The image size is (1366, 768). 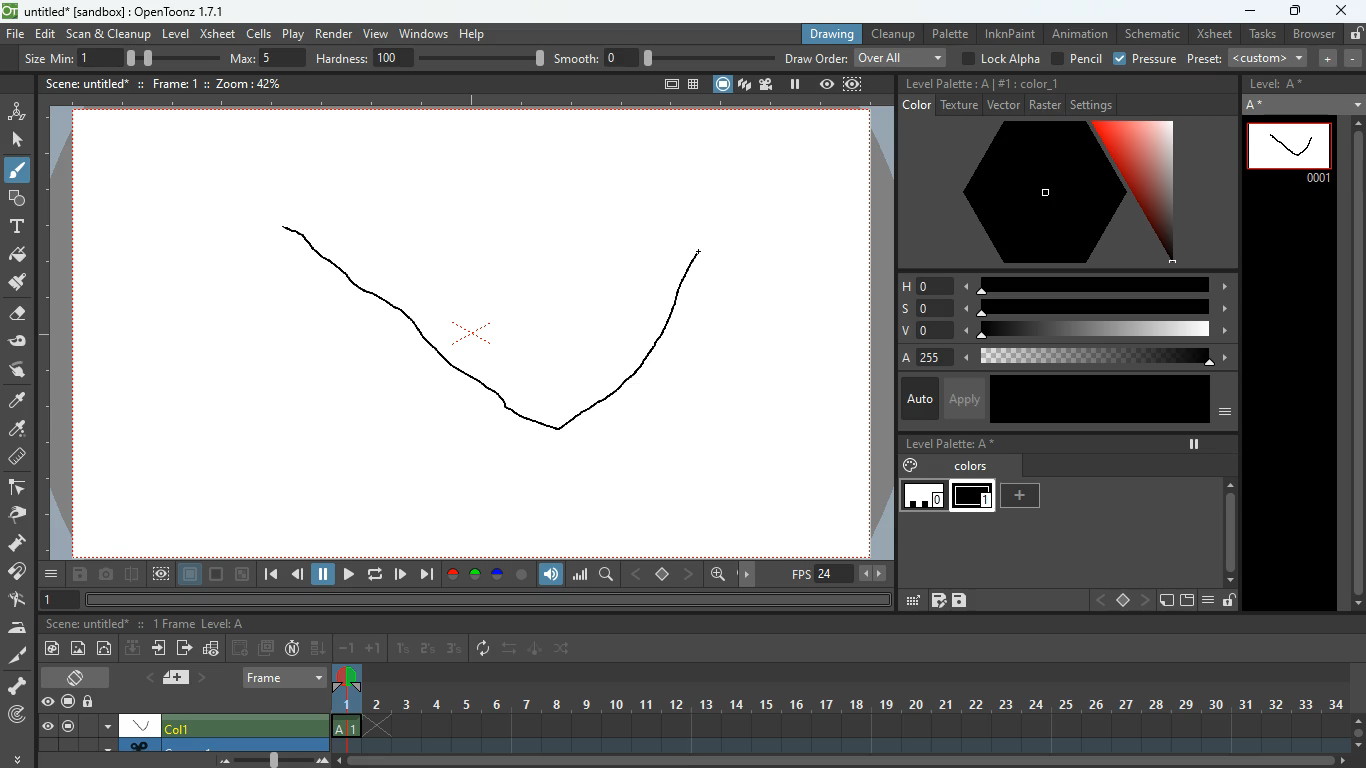 I want to click on frame0, so click(x=924, y=496).